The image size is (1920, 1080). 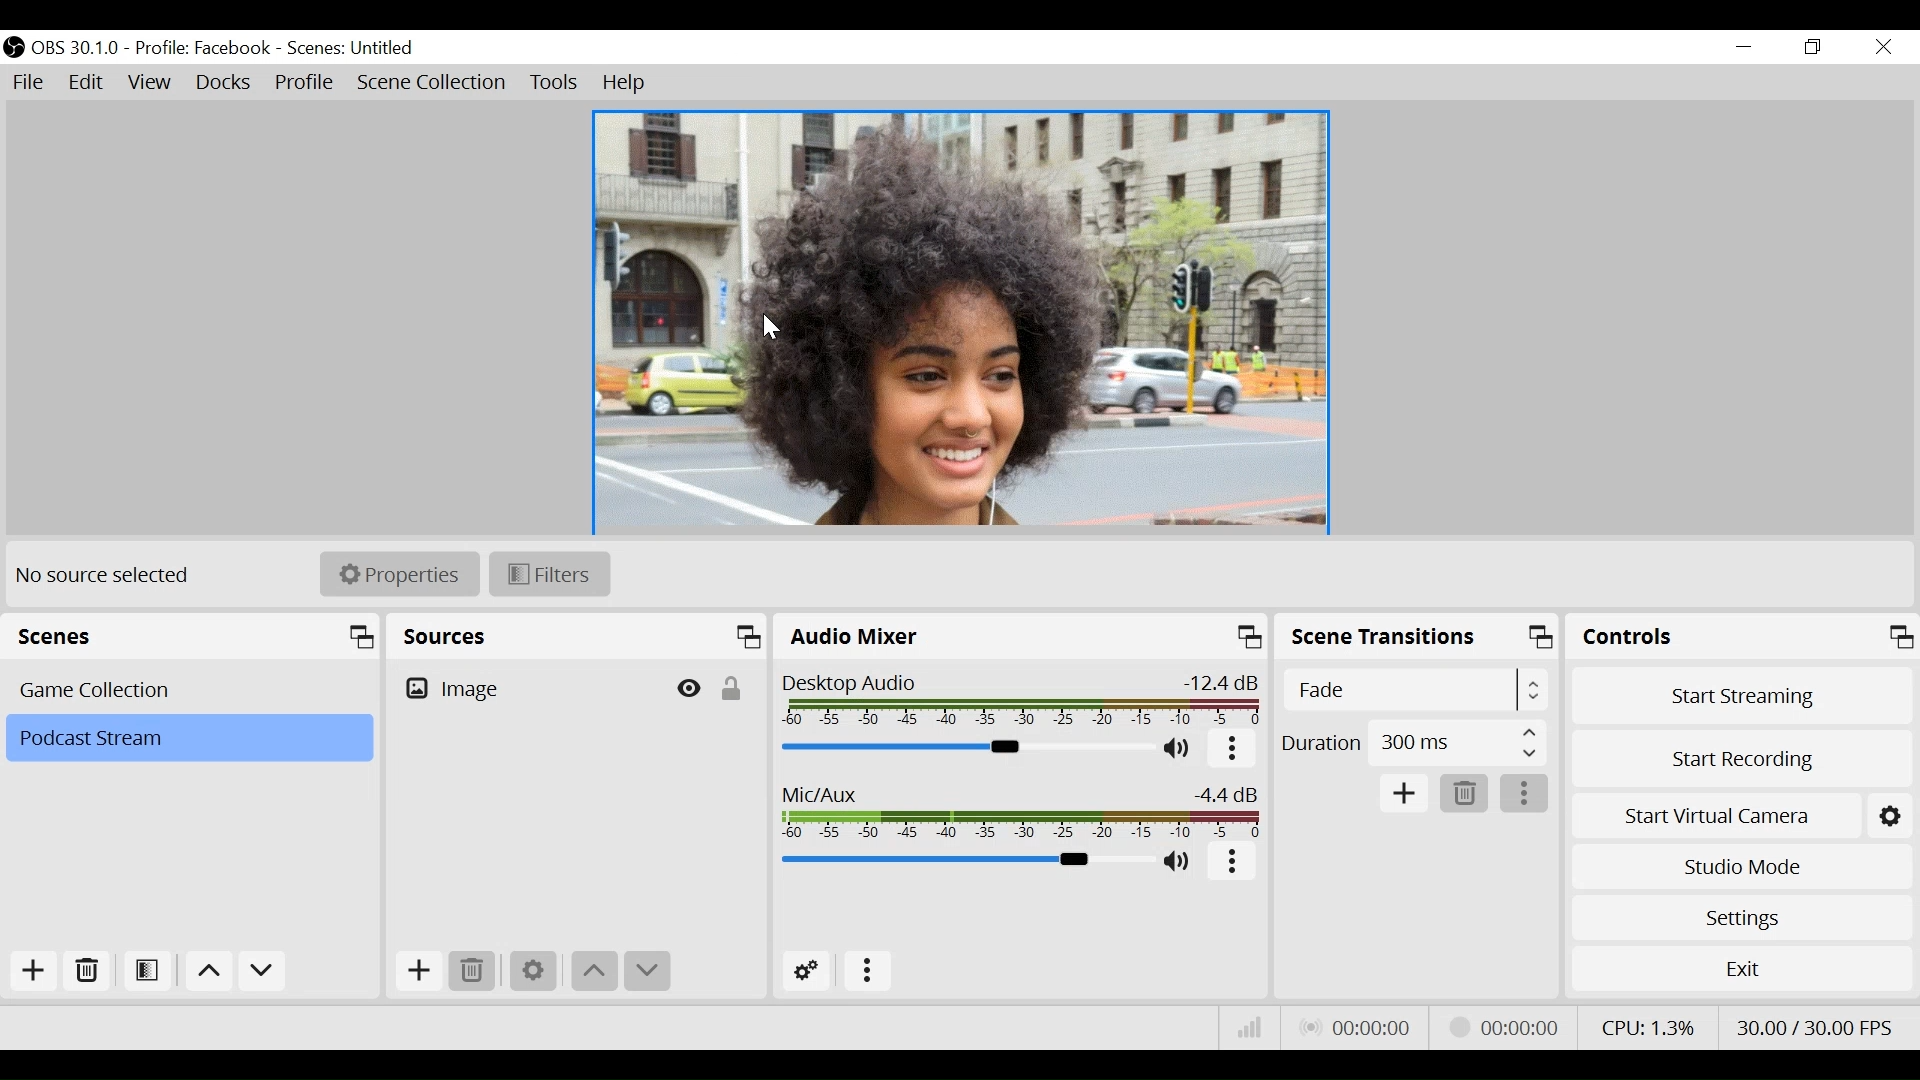 What do you see at coordinates (262, 974) in the screenshot?
I see `Move down` at bounding box center [262, 974].